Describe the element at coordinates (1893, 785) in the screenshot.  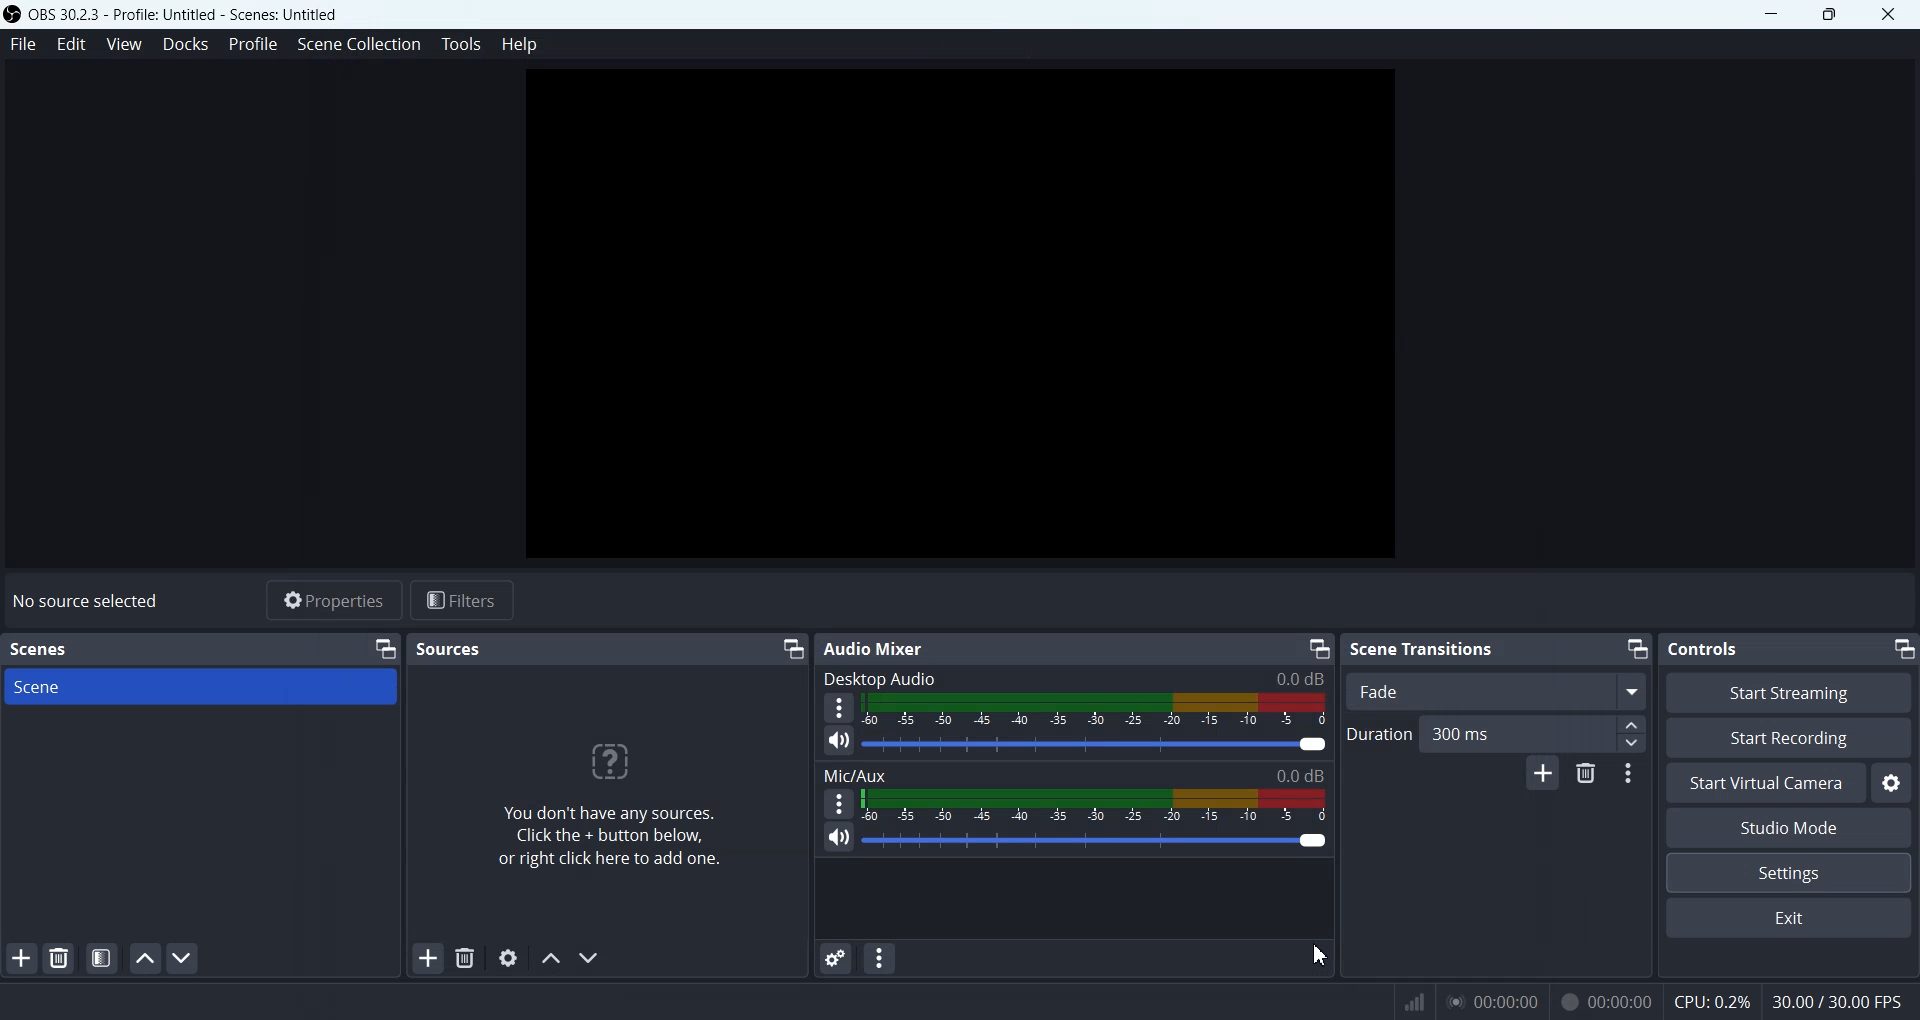
I see `Settings` at that location.